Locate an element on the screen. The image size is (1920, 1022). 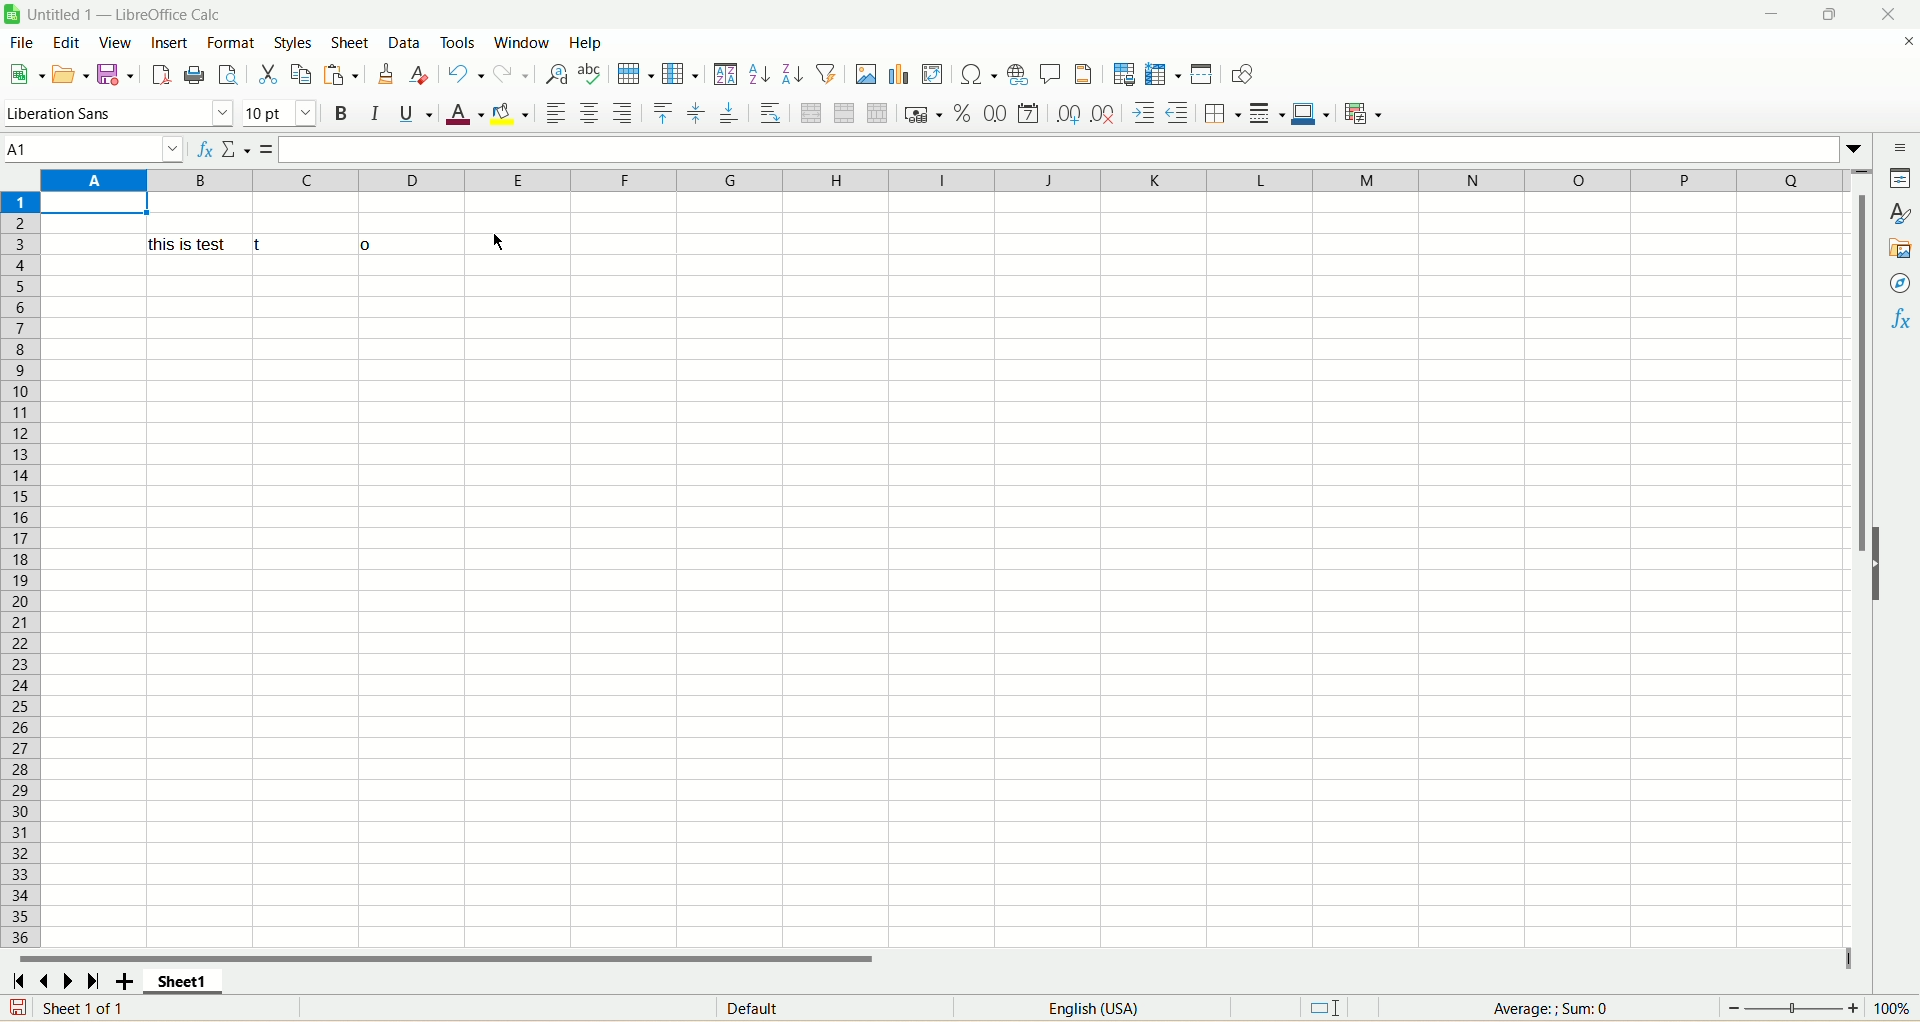
select function is located at coordinates (236, 152).